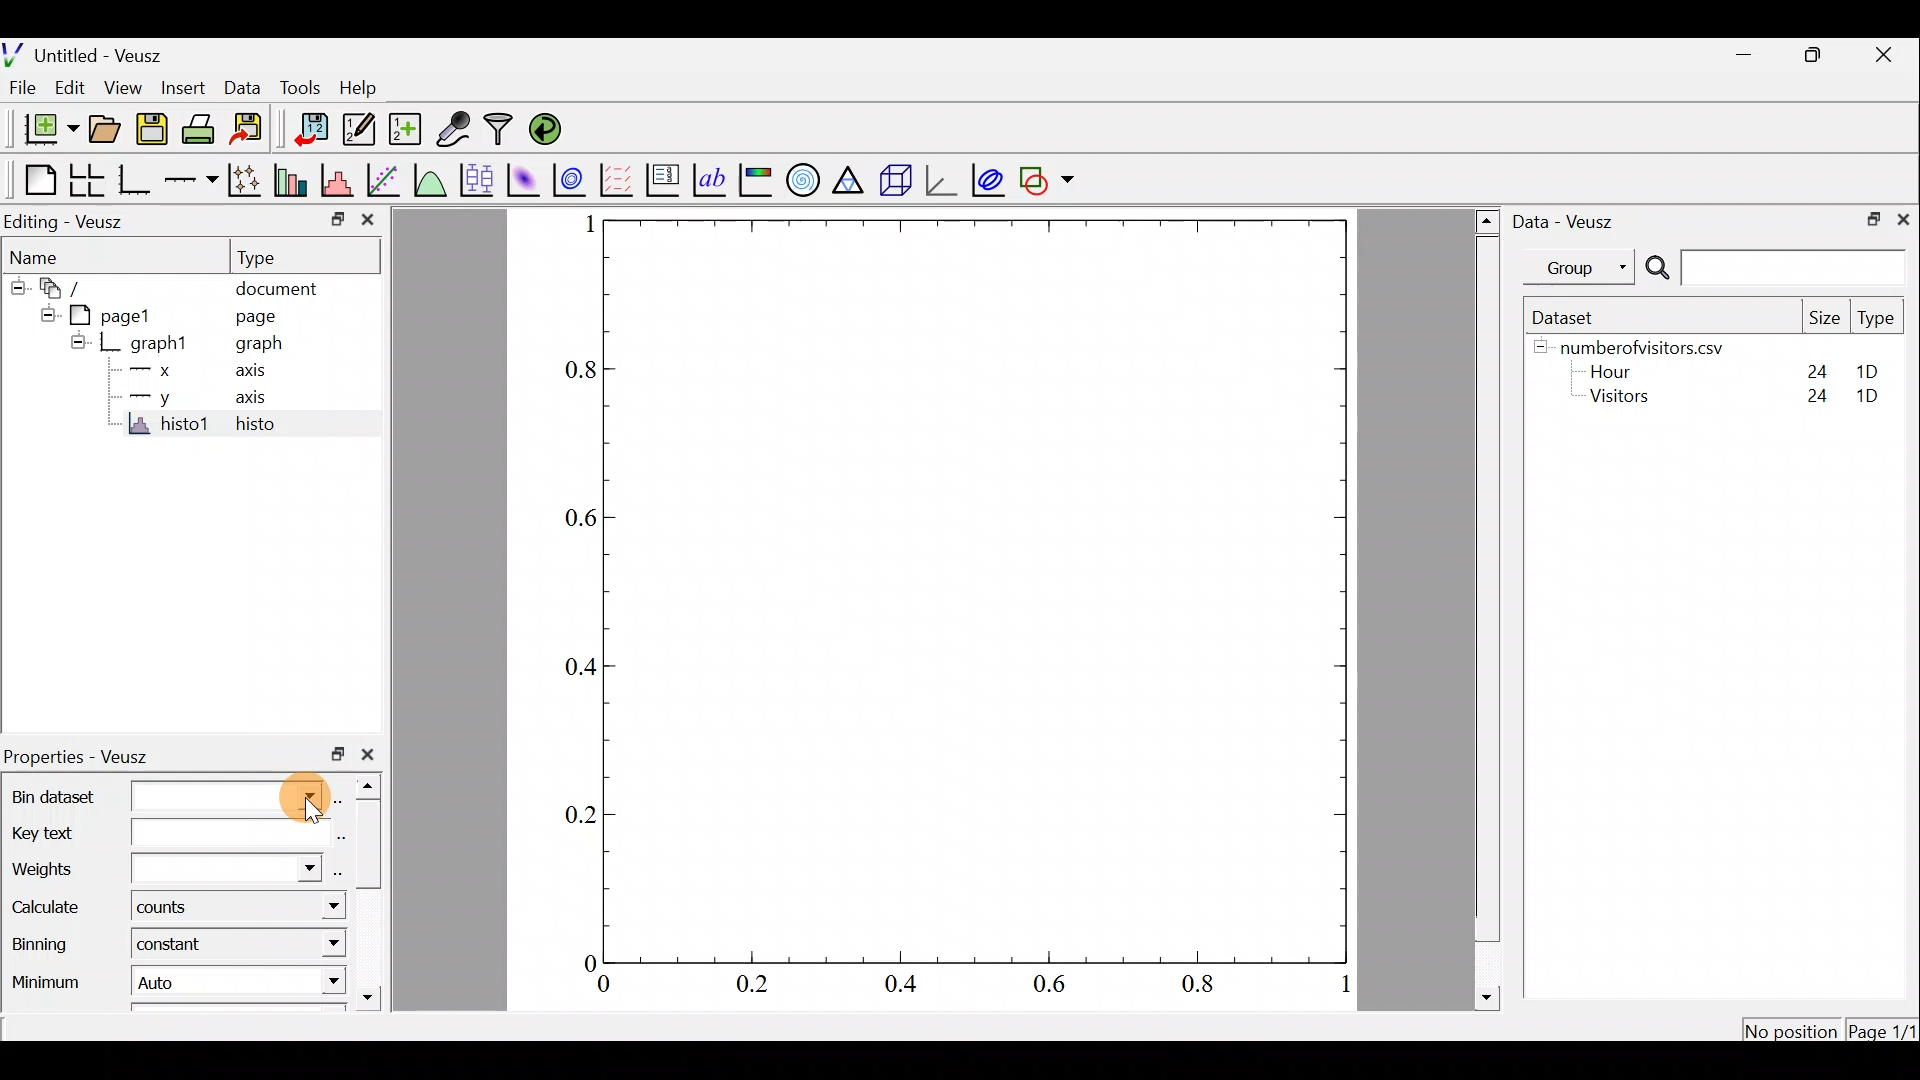  What do you see at coordinates (167, 401) in the screenshot?
I see `y` at bounding box center [167, 401].